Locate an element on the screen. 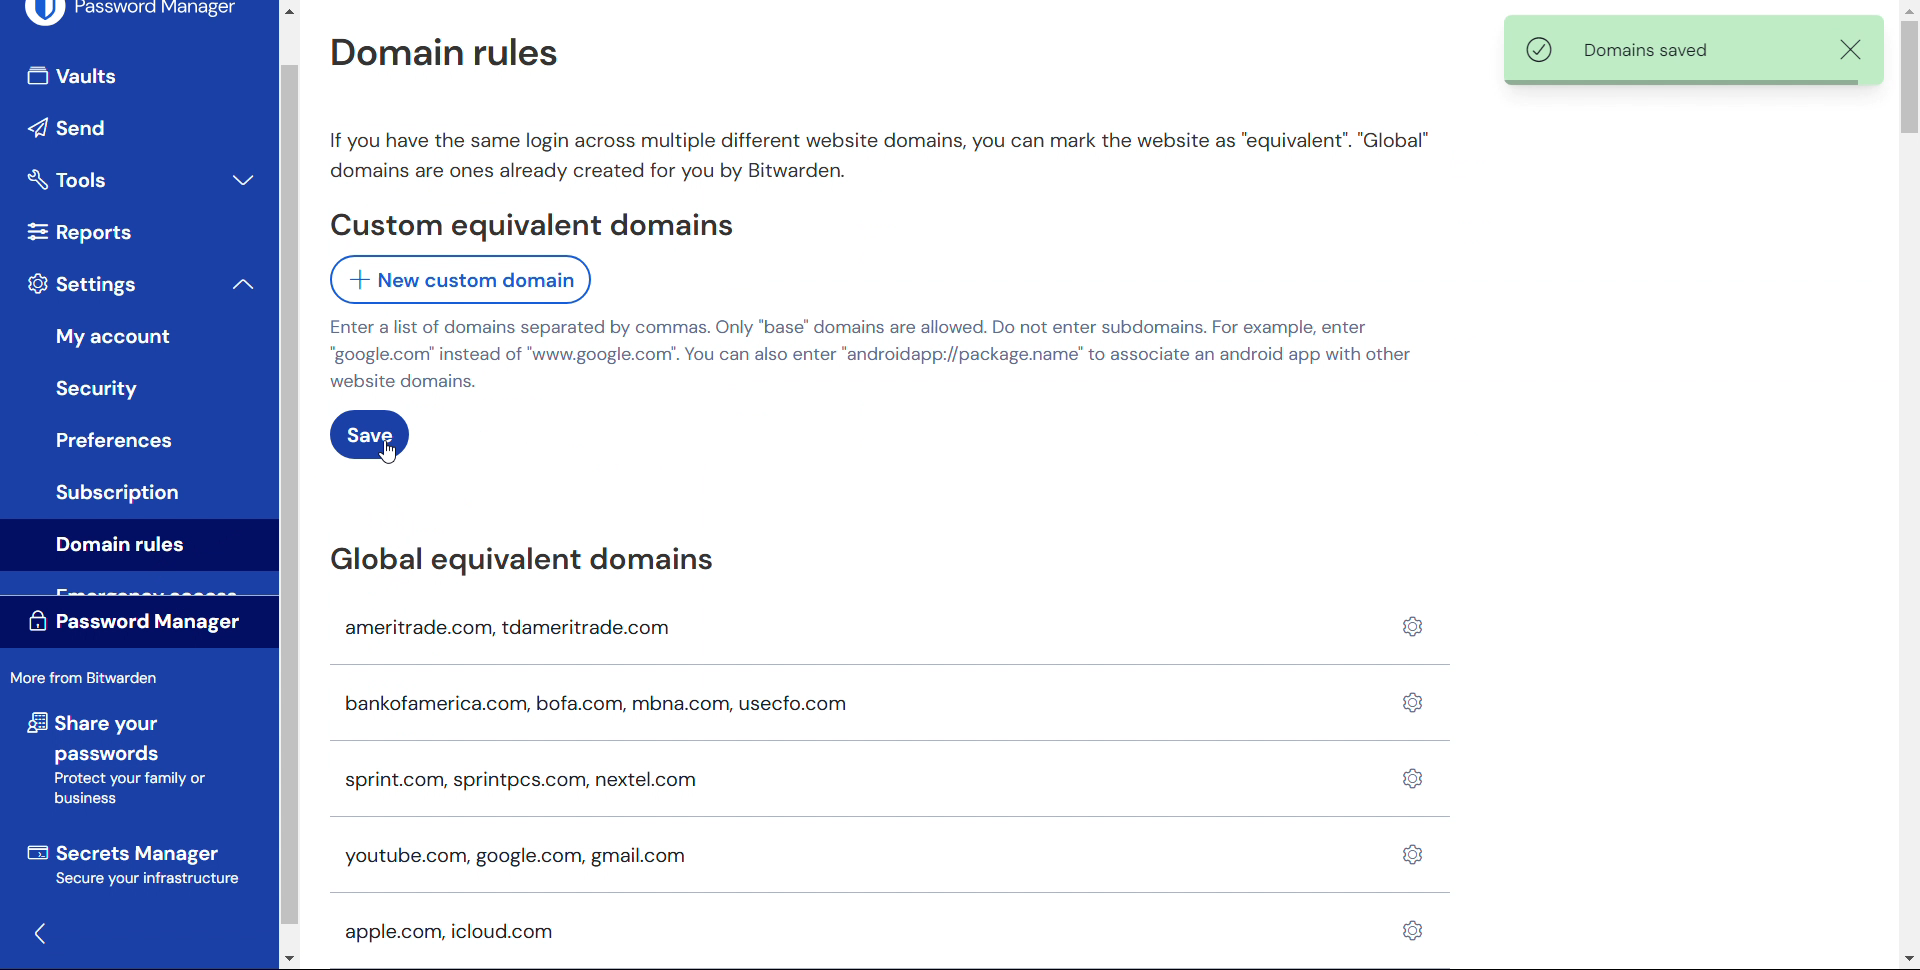  apple.com, icloud.com is located at coordinates (447, 934).